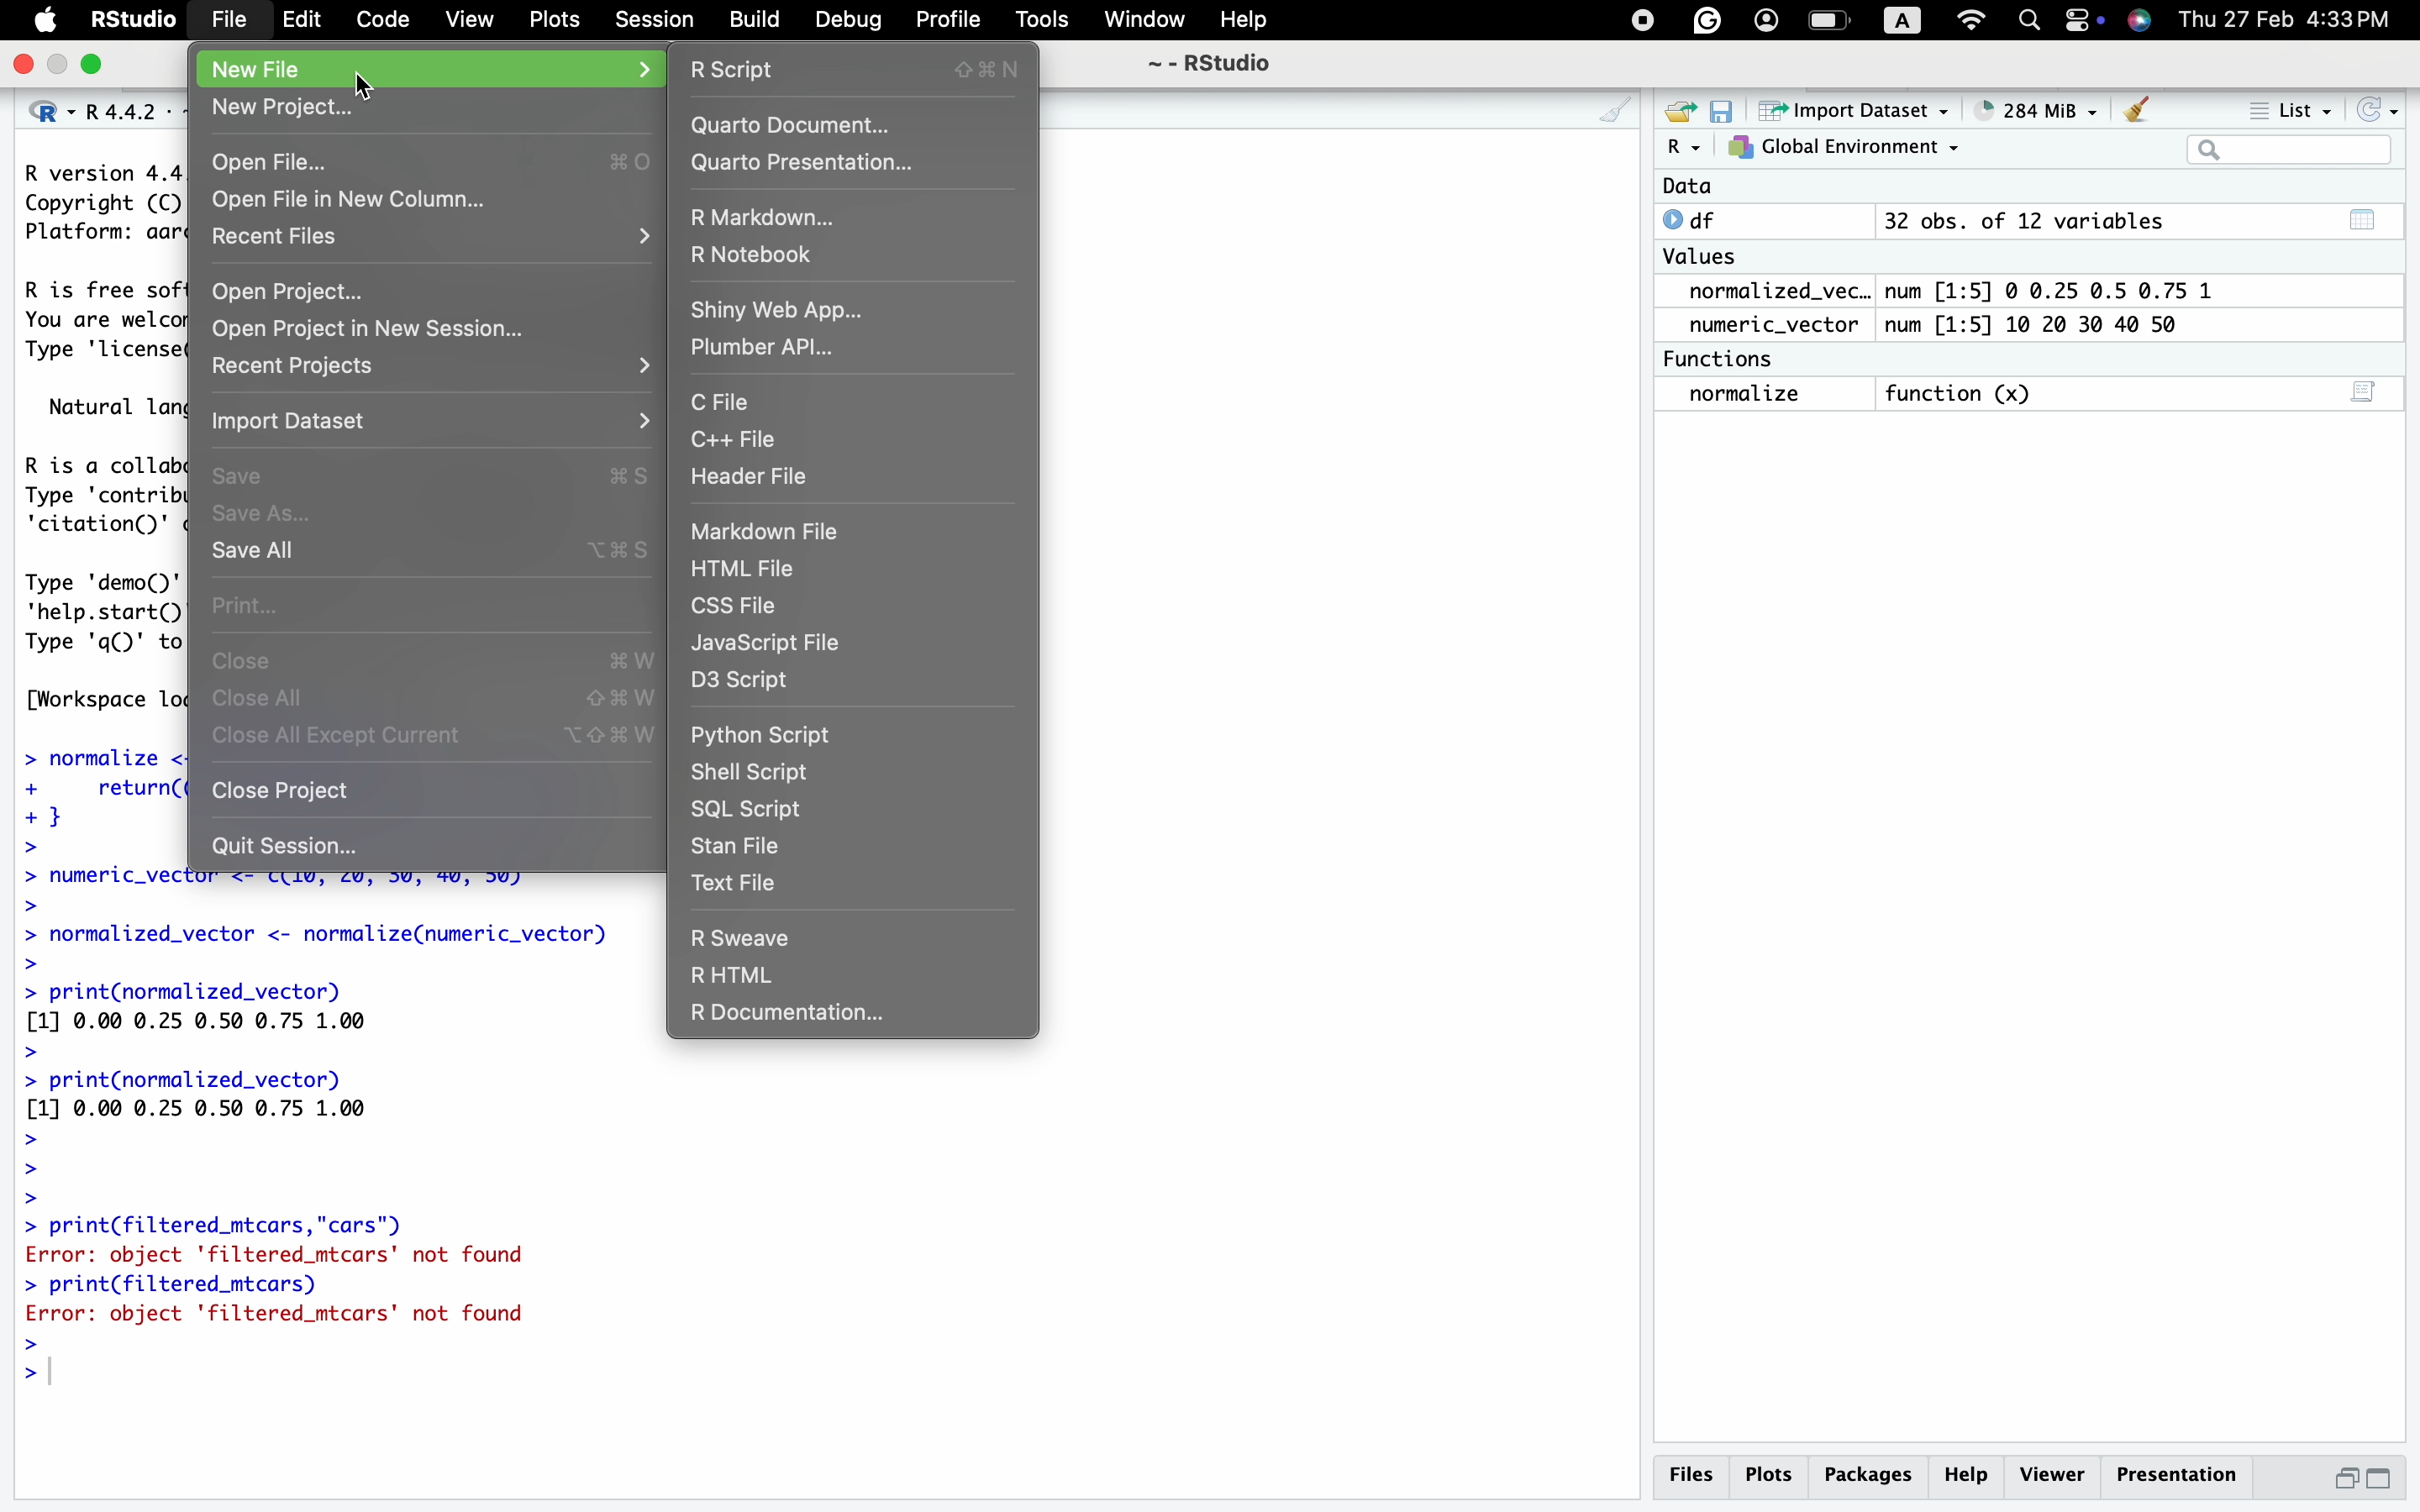  What do you see at coordinates (2283, 148) in the screenshot?
I see `search bar` at bounding box center [2283, 148].